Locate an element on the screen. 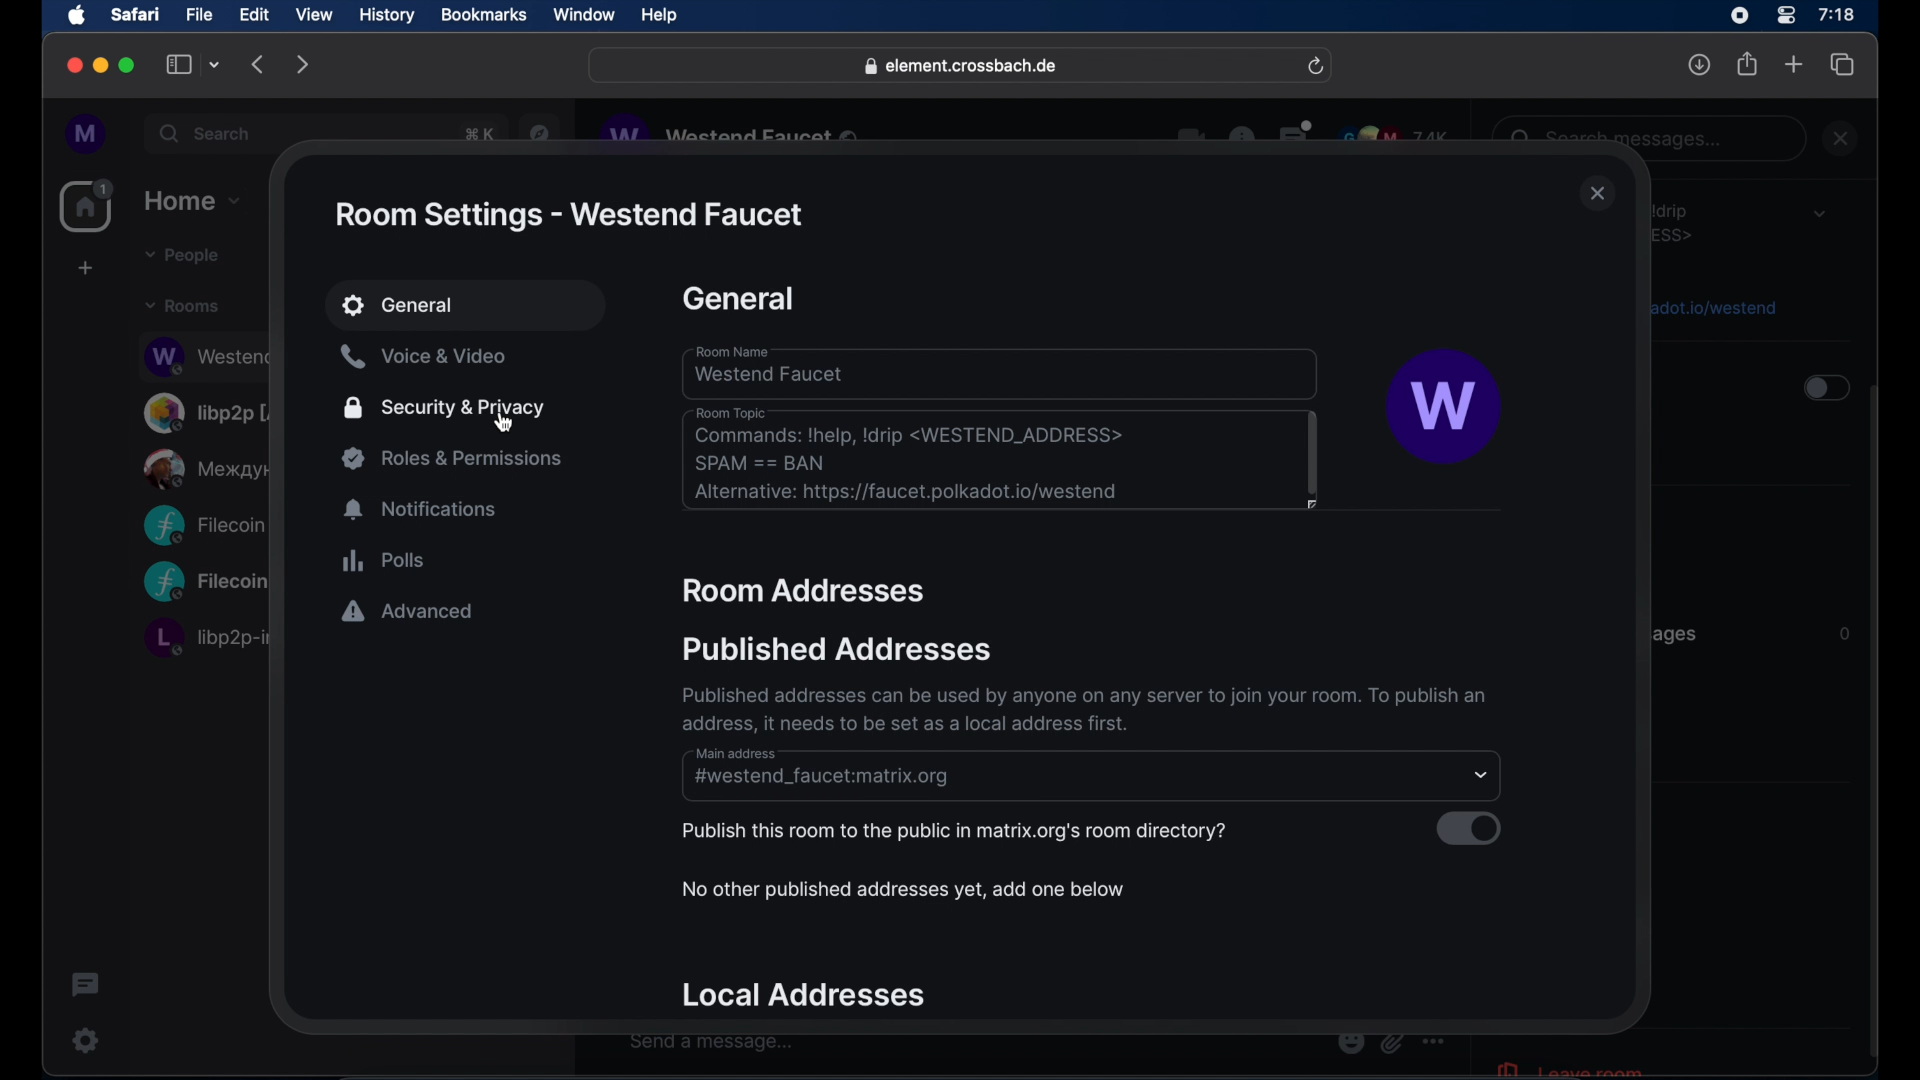 The image size is (1920, 1080). show tab overview is located at coordinates (1843, 65).